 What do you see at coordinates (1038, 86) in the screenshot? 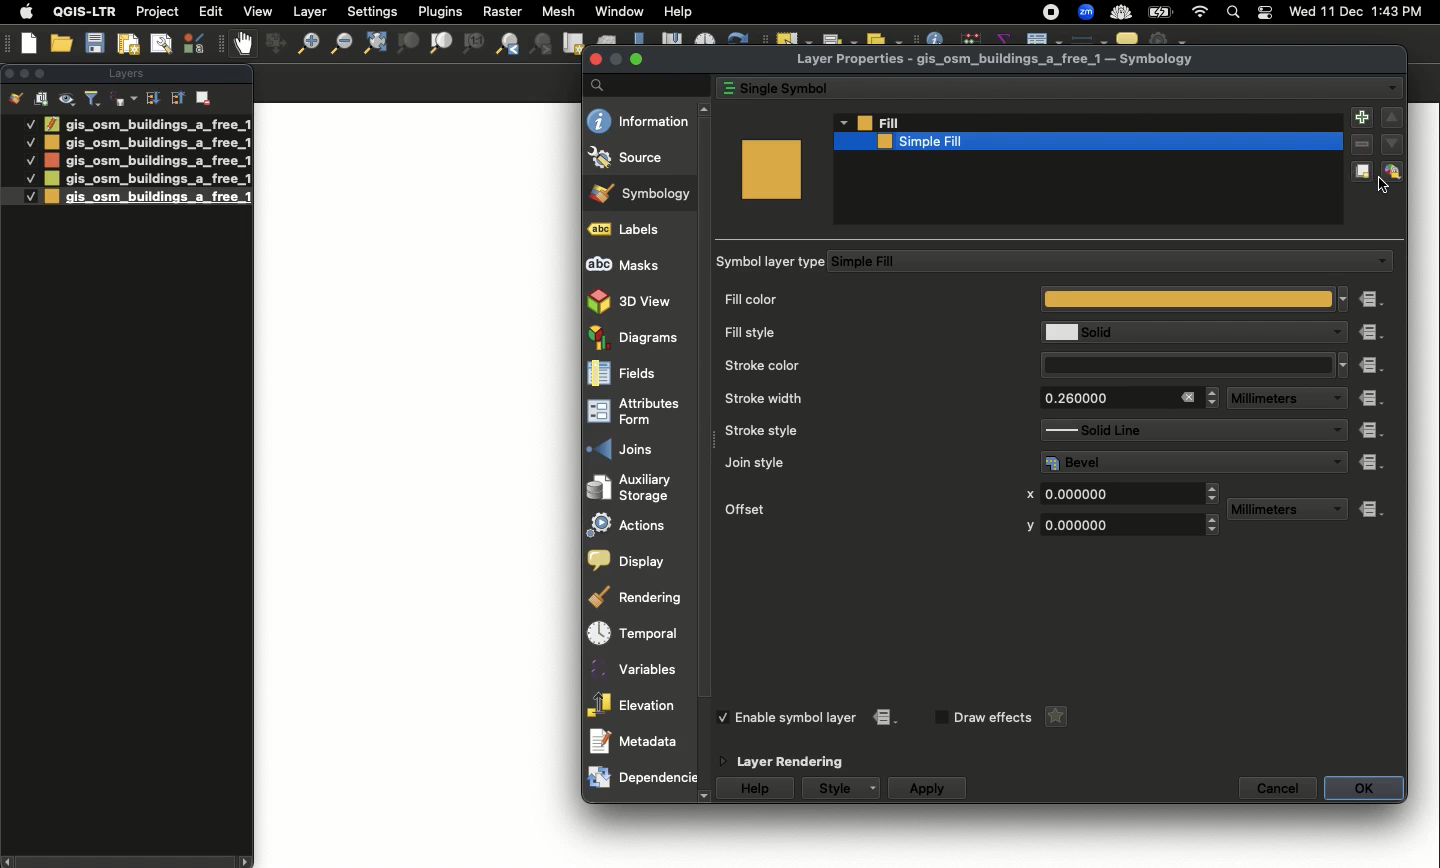
I see `Single symbol` at bounding box center [1038, 86].